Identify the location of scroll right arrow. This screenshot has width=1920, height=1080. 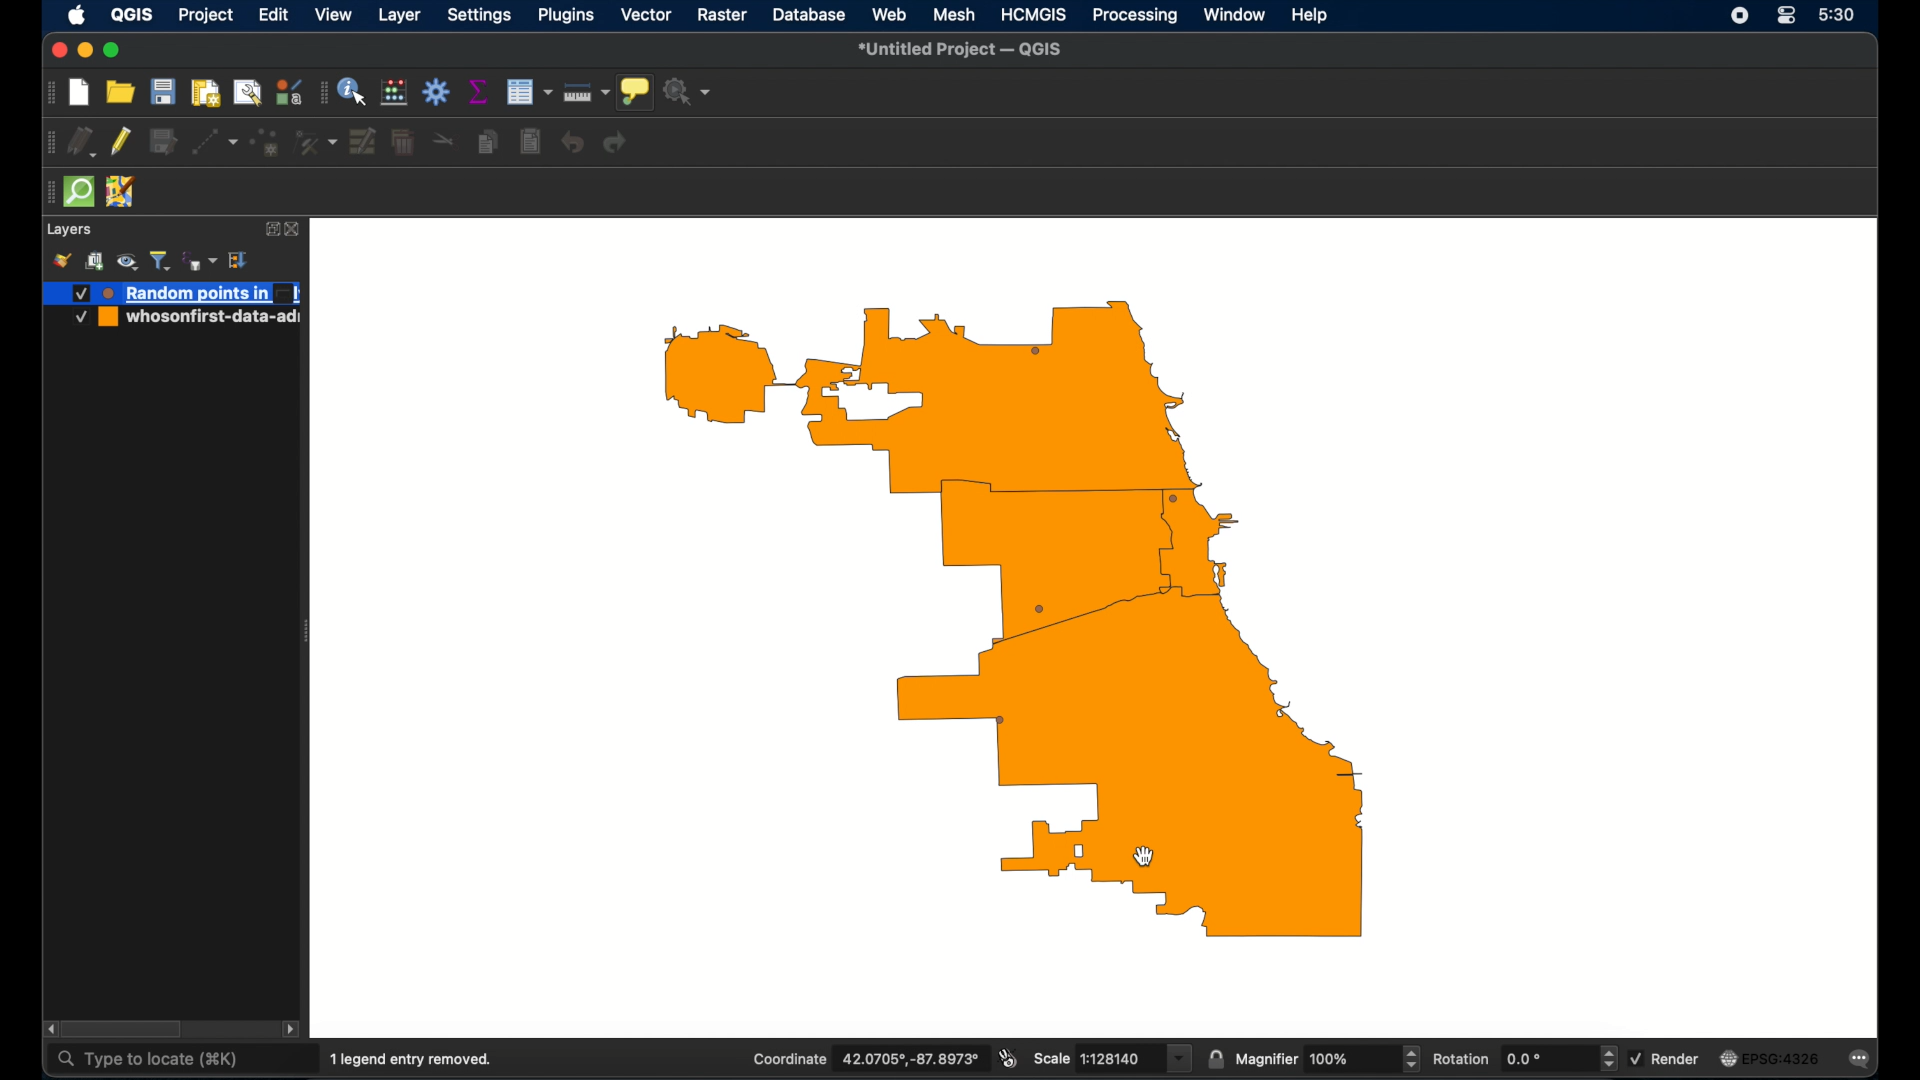
(294, 1030).